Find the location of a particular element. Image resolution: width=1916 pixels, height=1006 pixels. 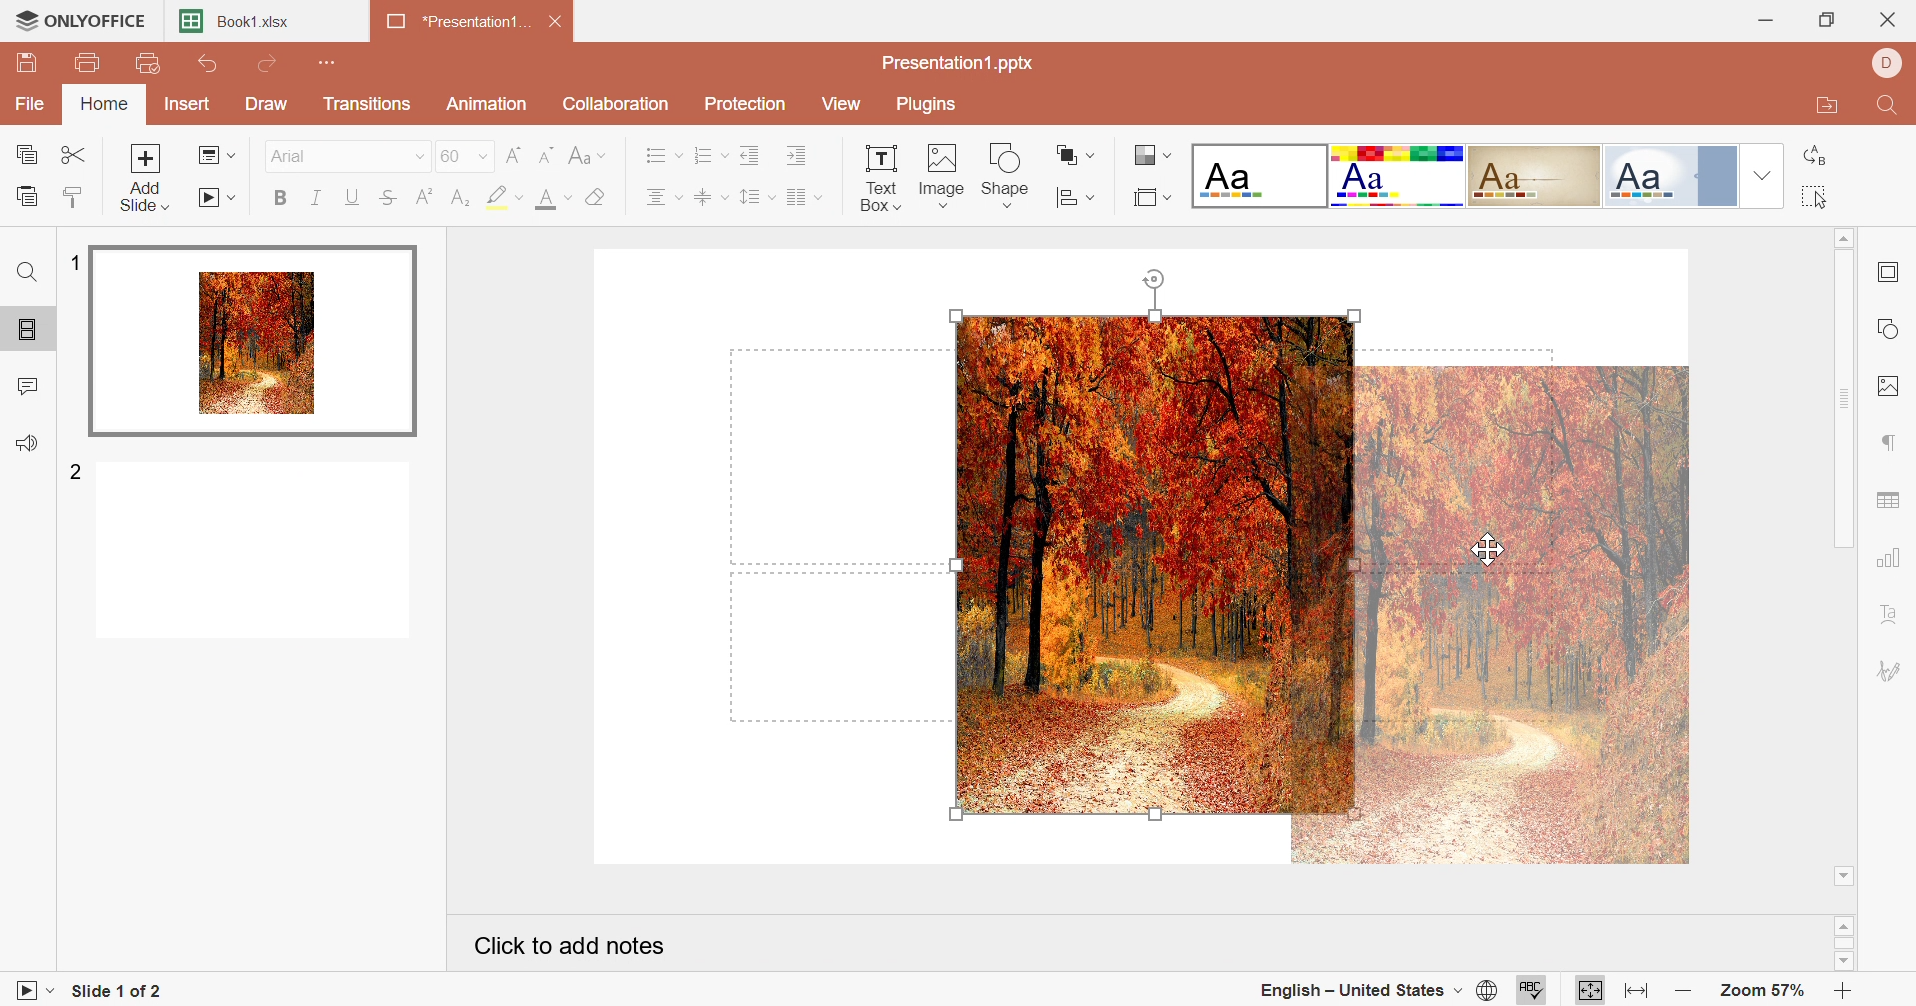

*Presentation1... is located at coordinates (459, 23).